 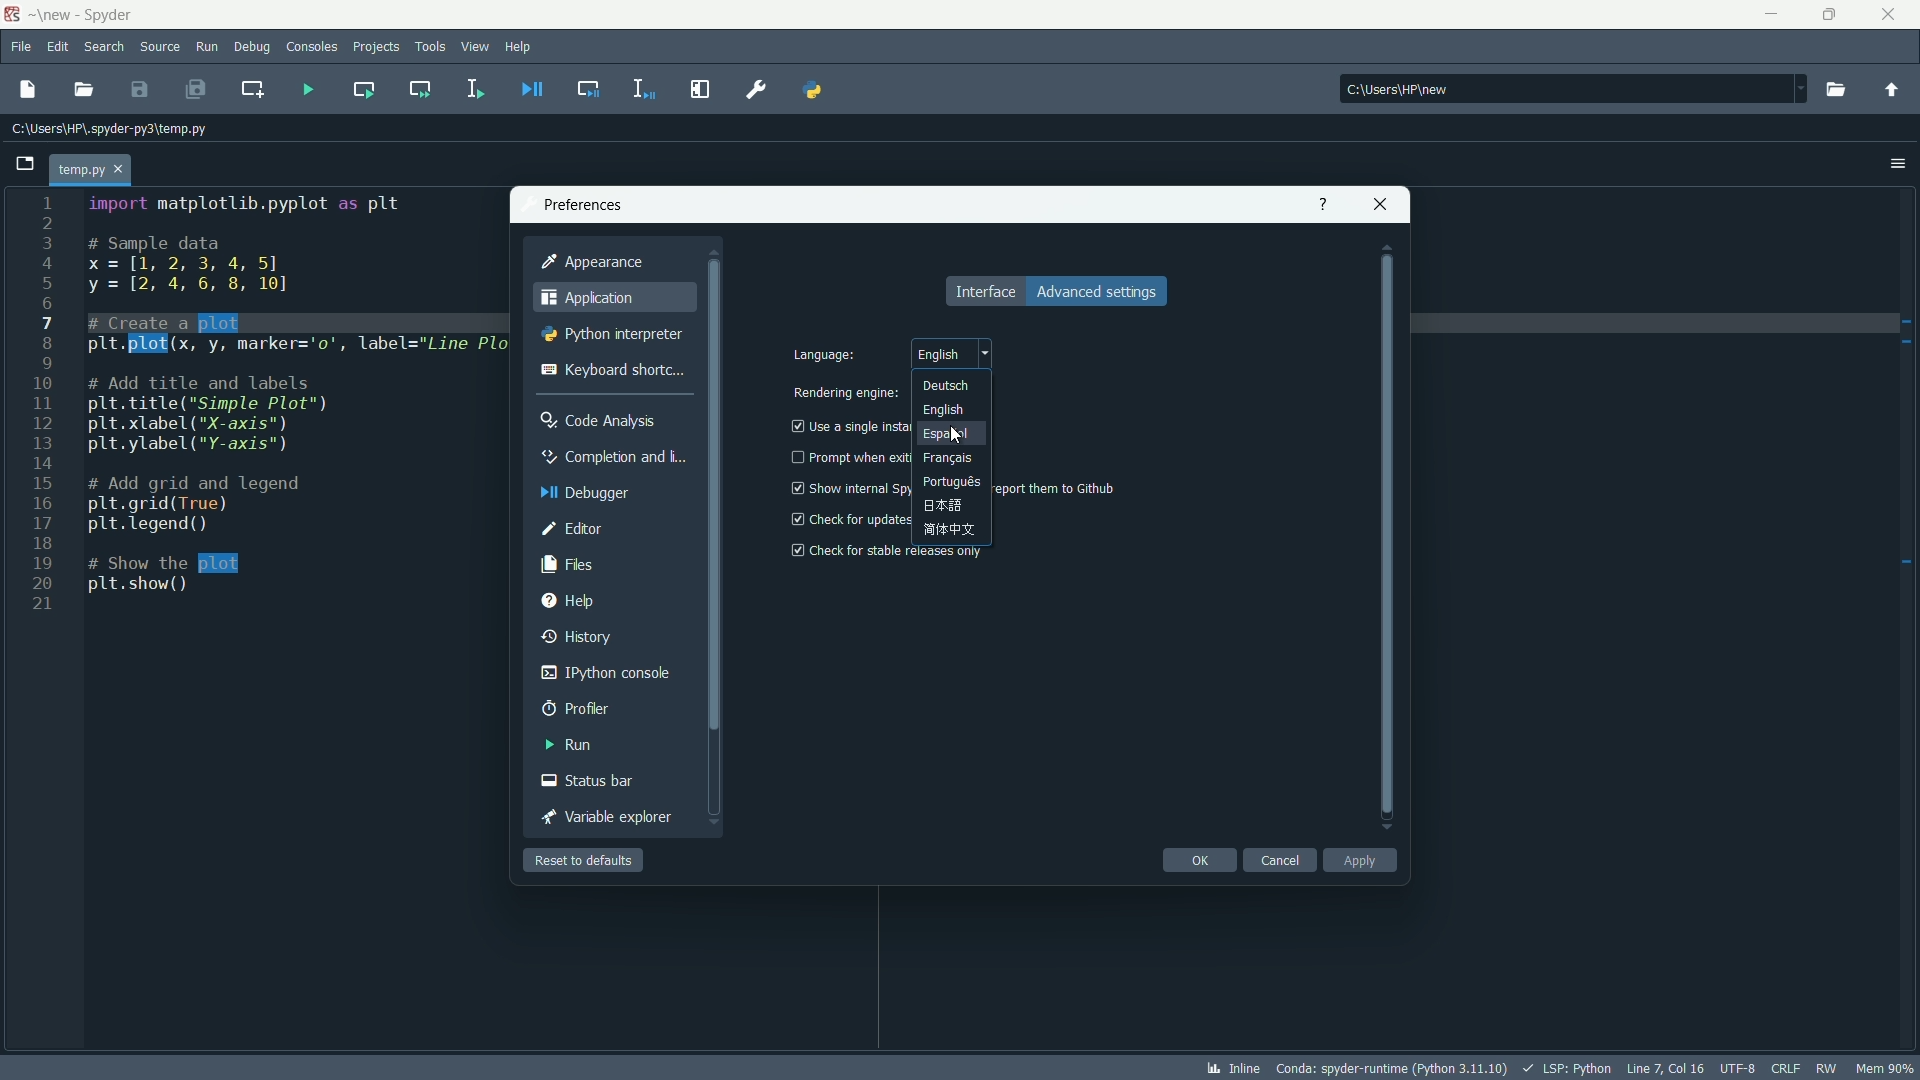 I want to click on vertical scrollbar, so click(x=1389, y=535).